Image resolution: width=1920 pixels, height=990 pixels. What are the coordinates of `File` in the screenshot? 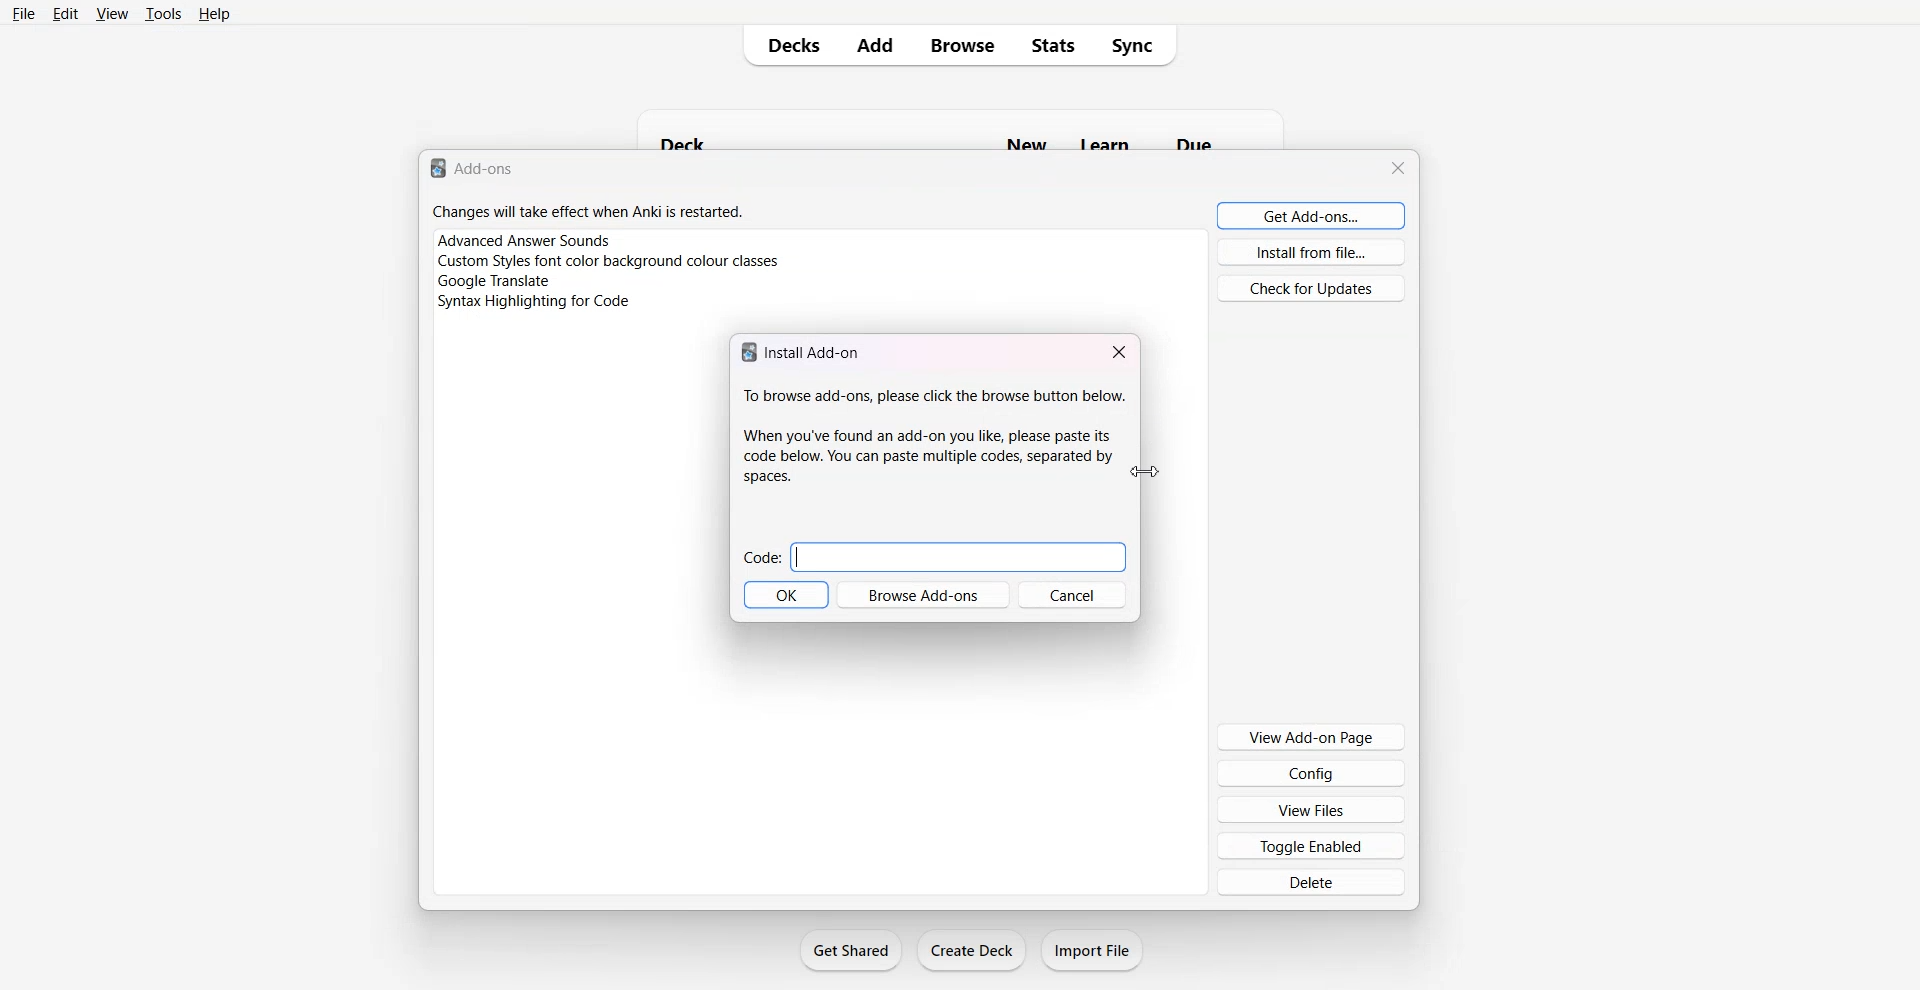 It's located at (24, 14).